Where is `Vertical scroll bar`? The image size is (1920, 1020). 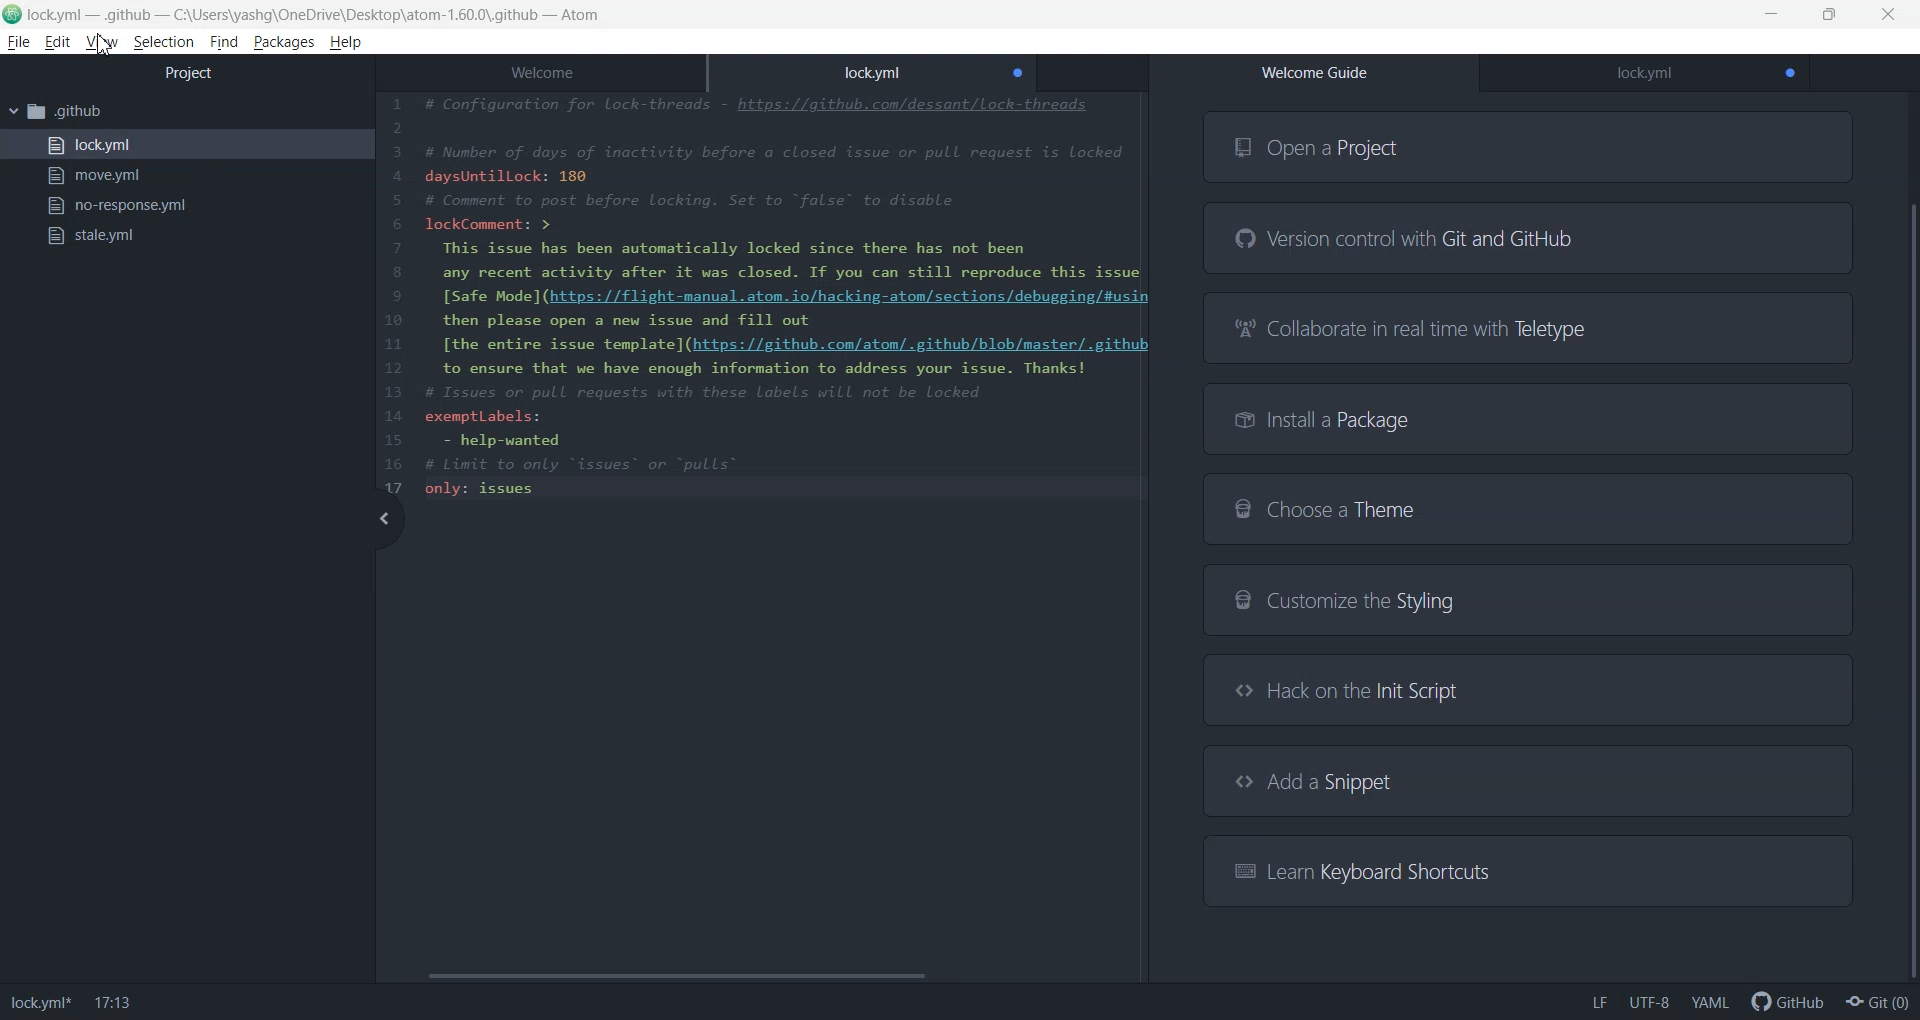
Vertical scroll bar is located at coordinates (1908, 541).